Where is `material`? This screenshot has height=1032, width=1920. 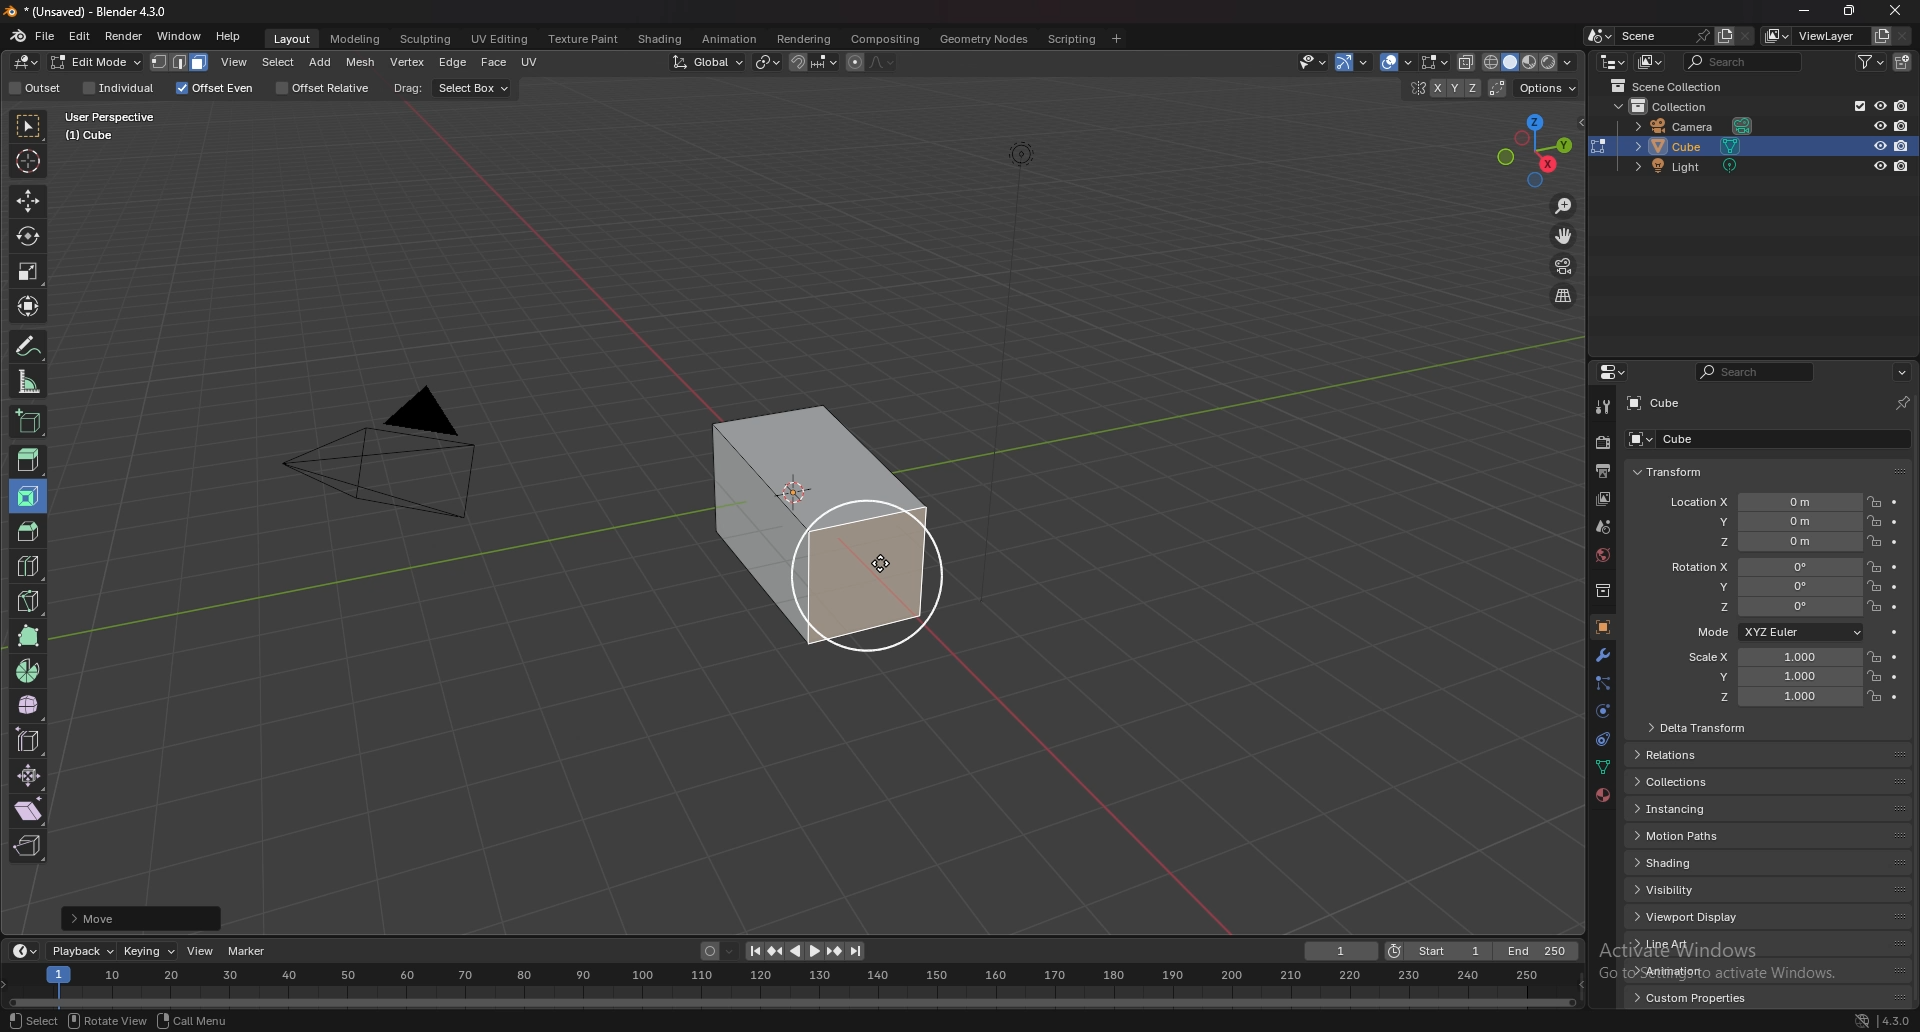 material is located at coordinates (1604, 795).